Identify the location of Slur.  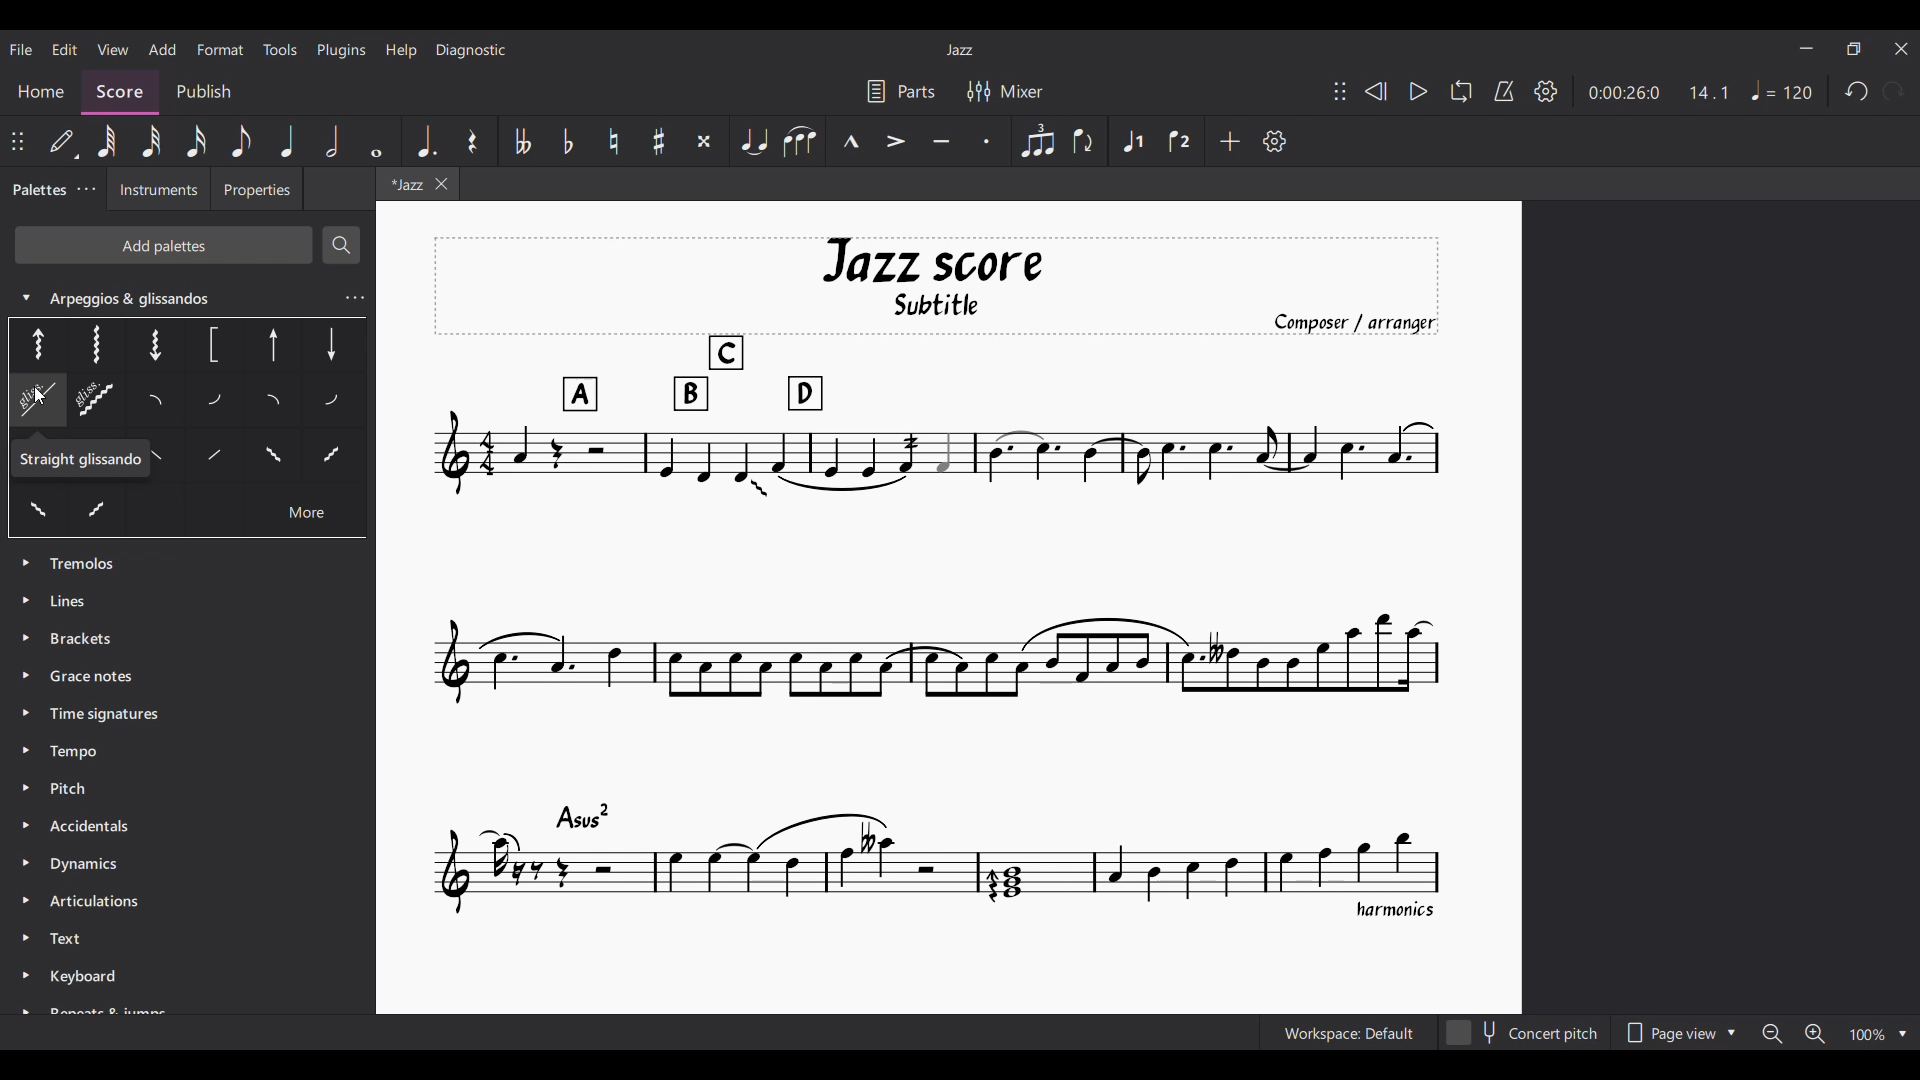
(799, 141).